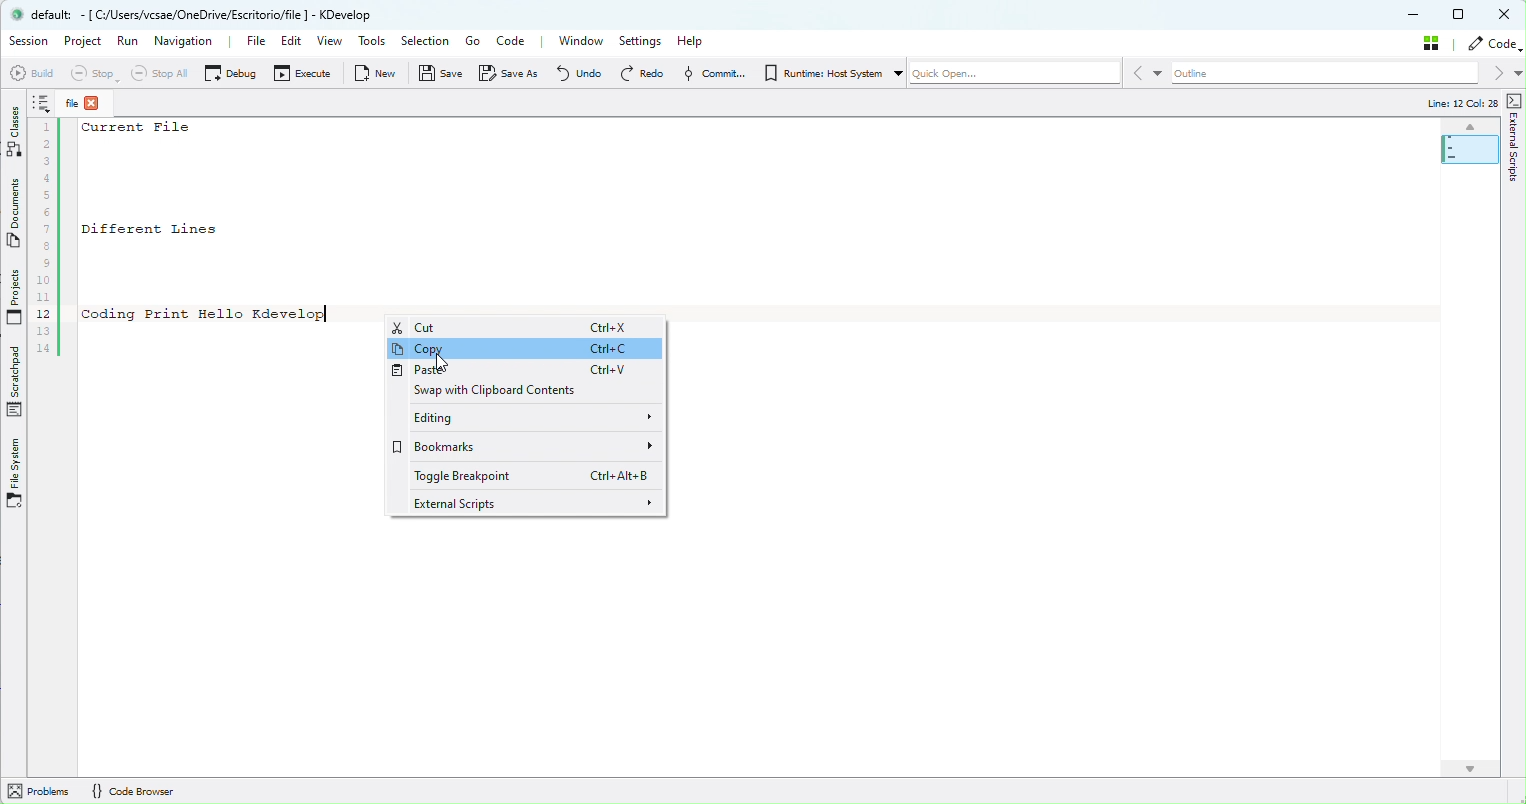  Describe the element at coordinates (1462, 15) in the screenshot. I see `Box` at that location.